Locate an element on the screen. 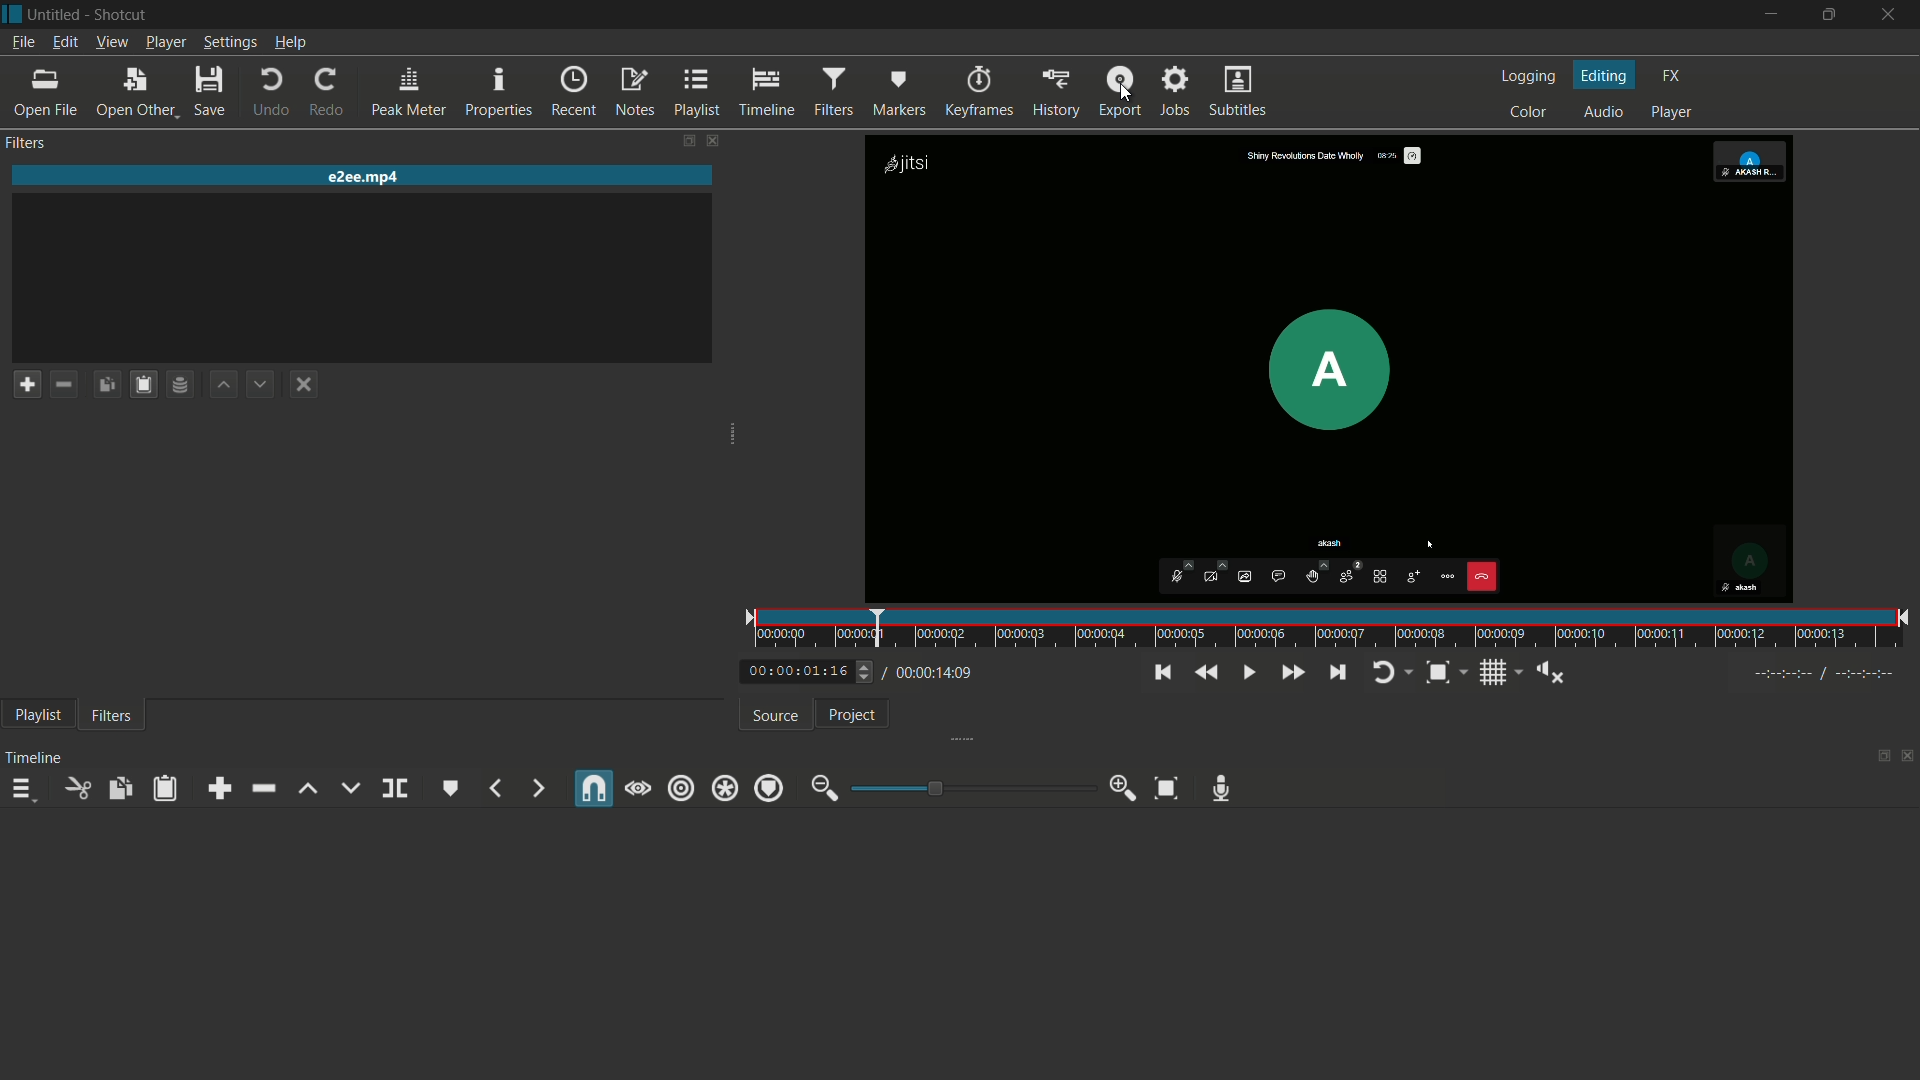 This screenshot has height=1080, width=1920. play quickly backward is located at coordinates (1203, 673).